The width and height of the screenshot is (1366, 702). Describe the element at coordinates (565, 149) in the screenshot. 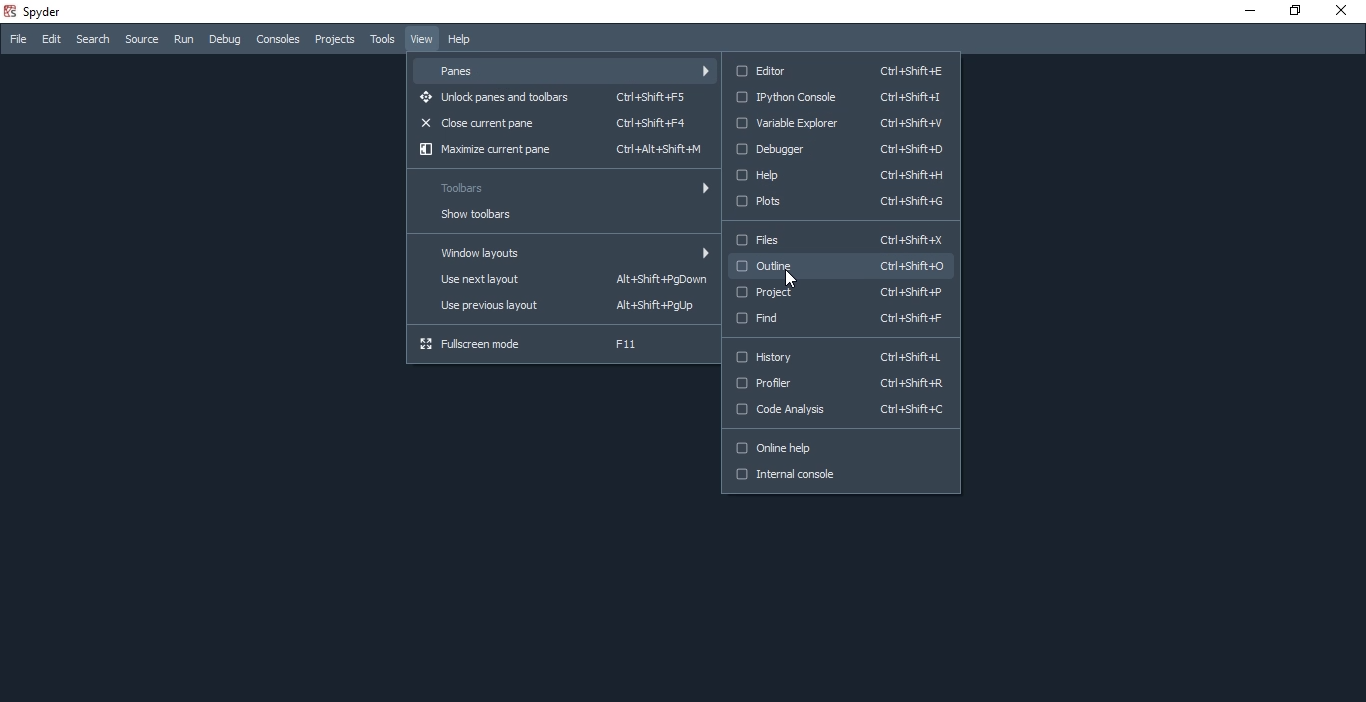

I see `Maximize current pane` at that location.